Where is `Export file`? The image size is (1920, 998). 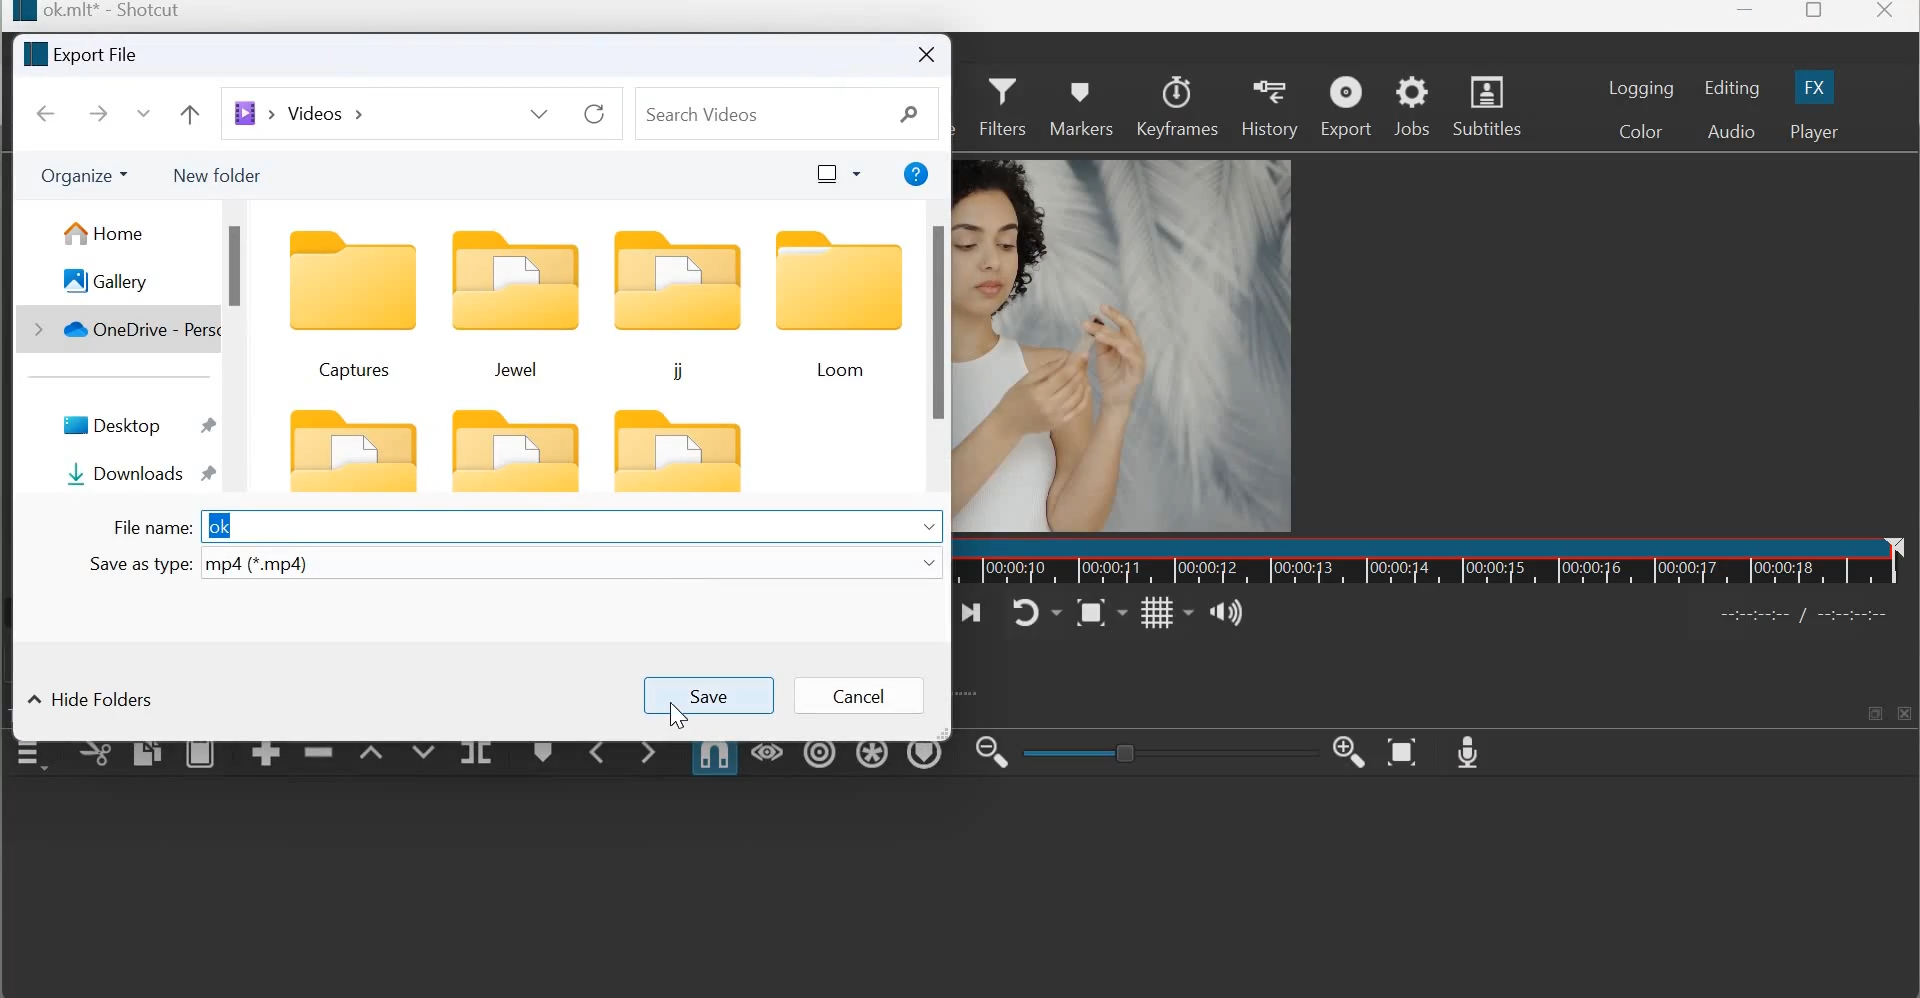
Export file is located at coordinates (83, 55).